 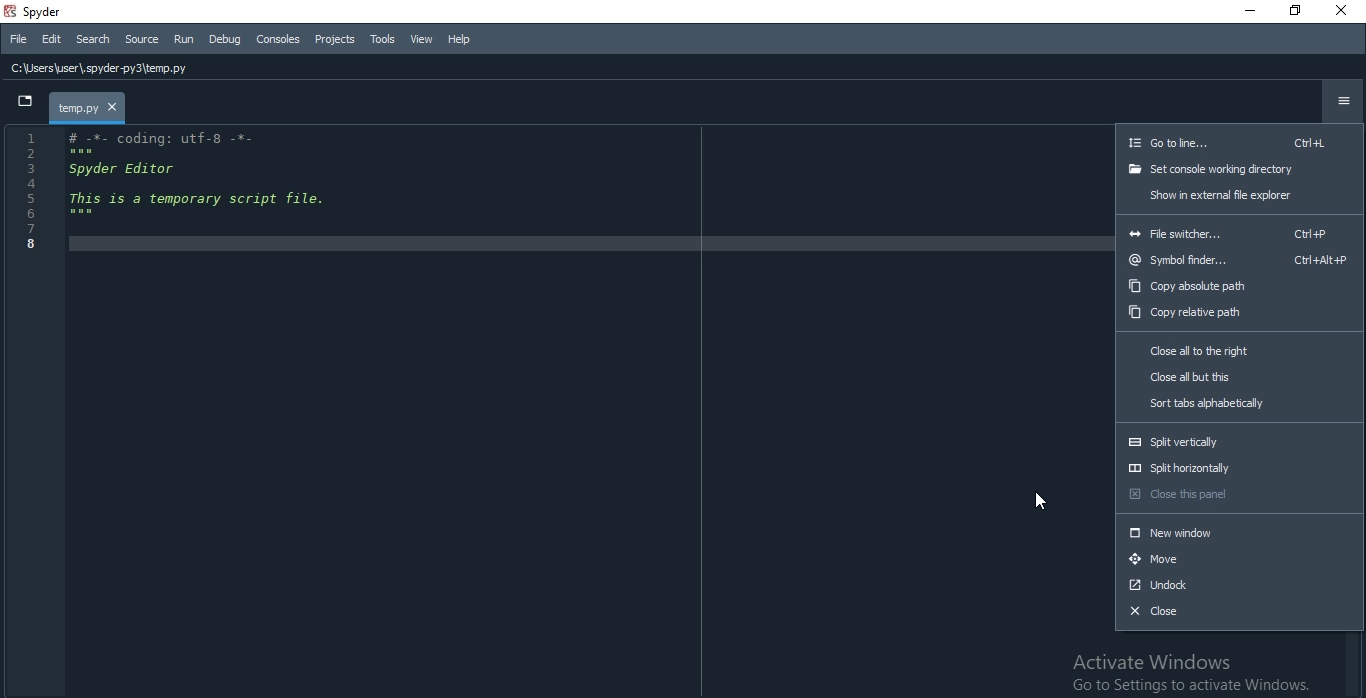 What do you see at coordinates (1038, 504) in the screenshot?
I see `Cursor` at bounding box center [1038, 504].